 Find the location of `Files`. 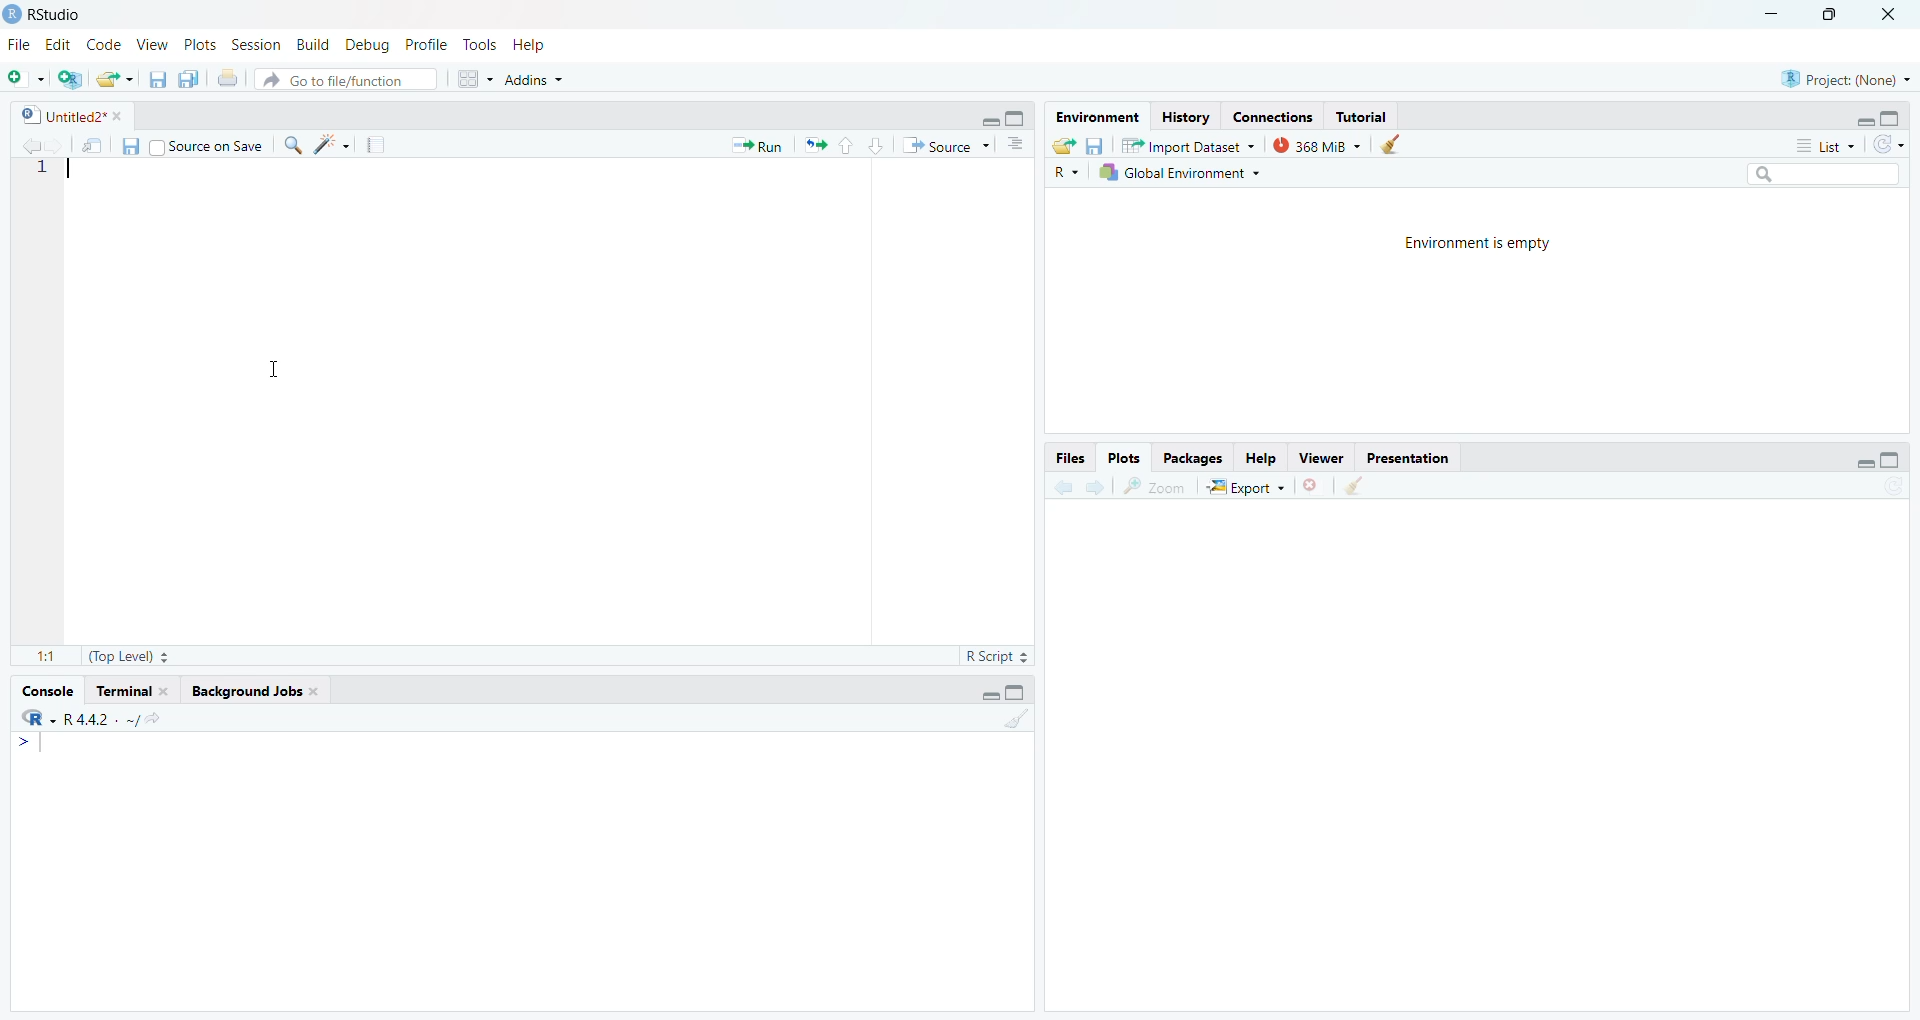

Files is located at coordinates (1060, 458).